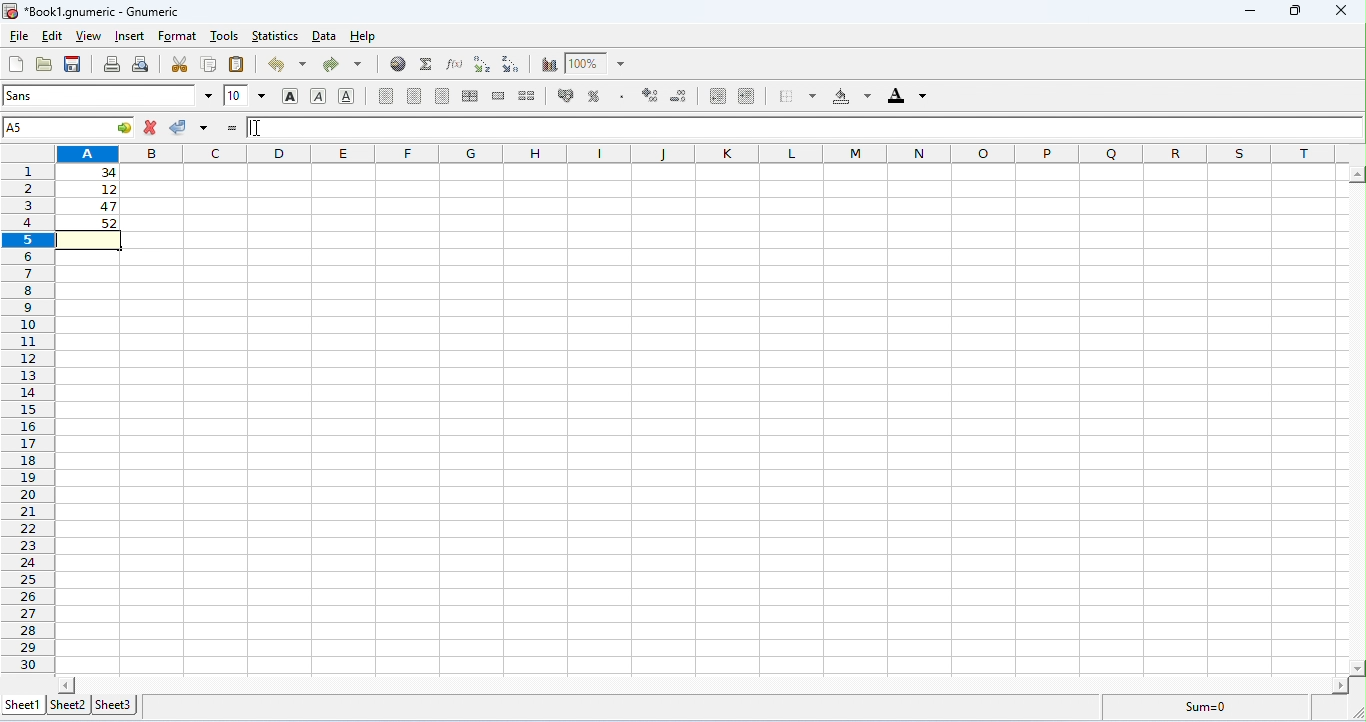  Describe the element at coordinates (68, 704) in the screenshot. I see `sheet2` at that location.